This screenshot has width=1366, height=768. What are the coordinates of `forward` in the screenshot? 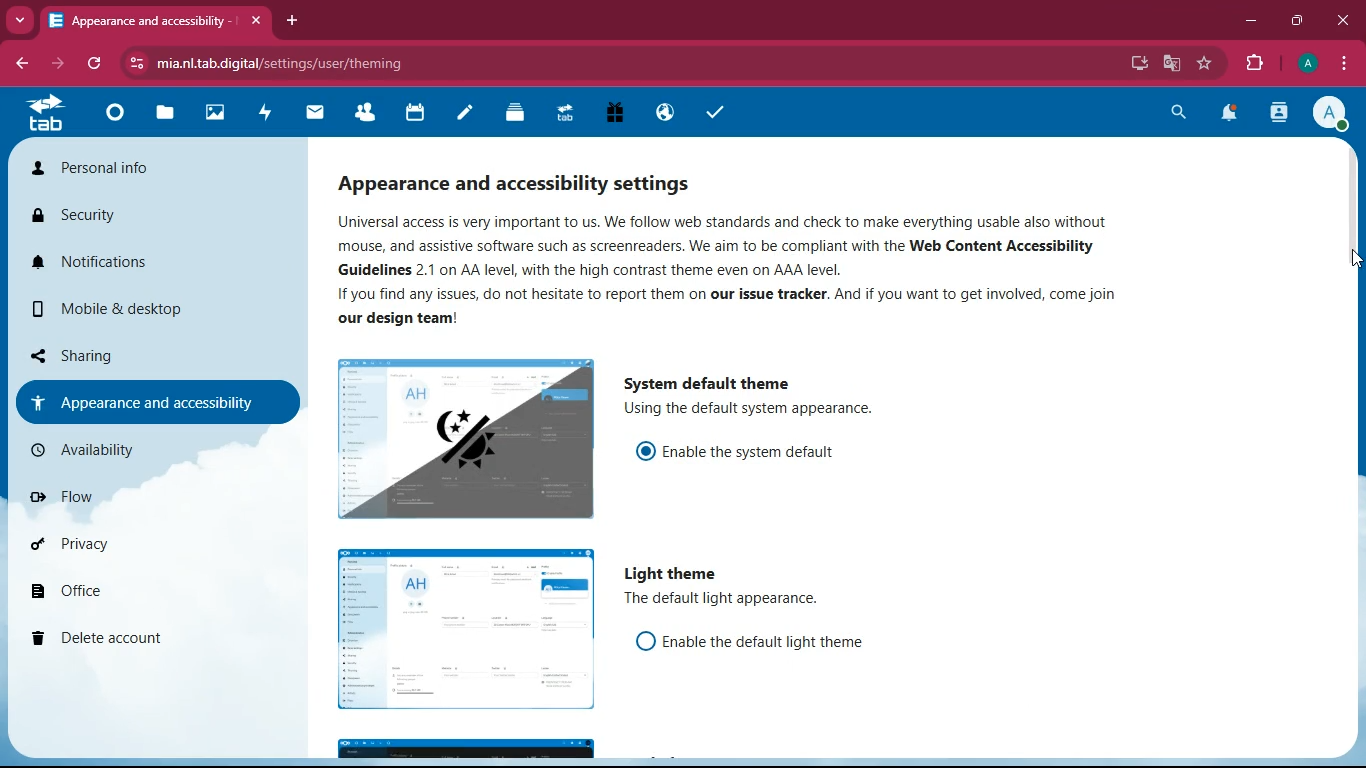 It's located at (65, 64).